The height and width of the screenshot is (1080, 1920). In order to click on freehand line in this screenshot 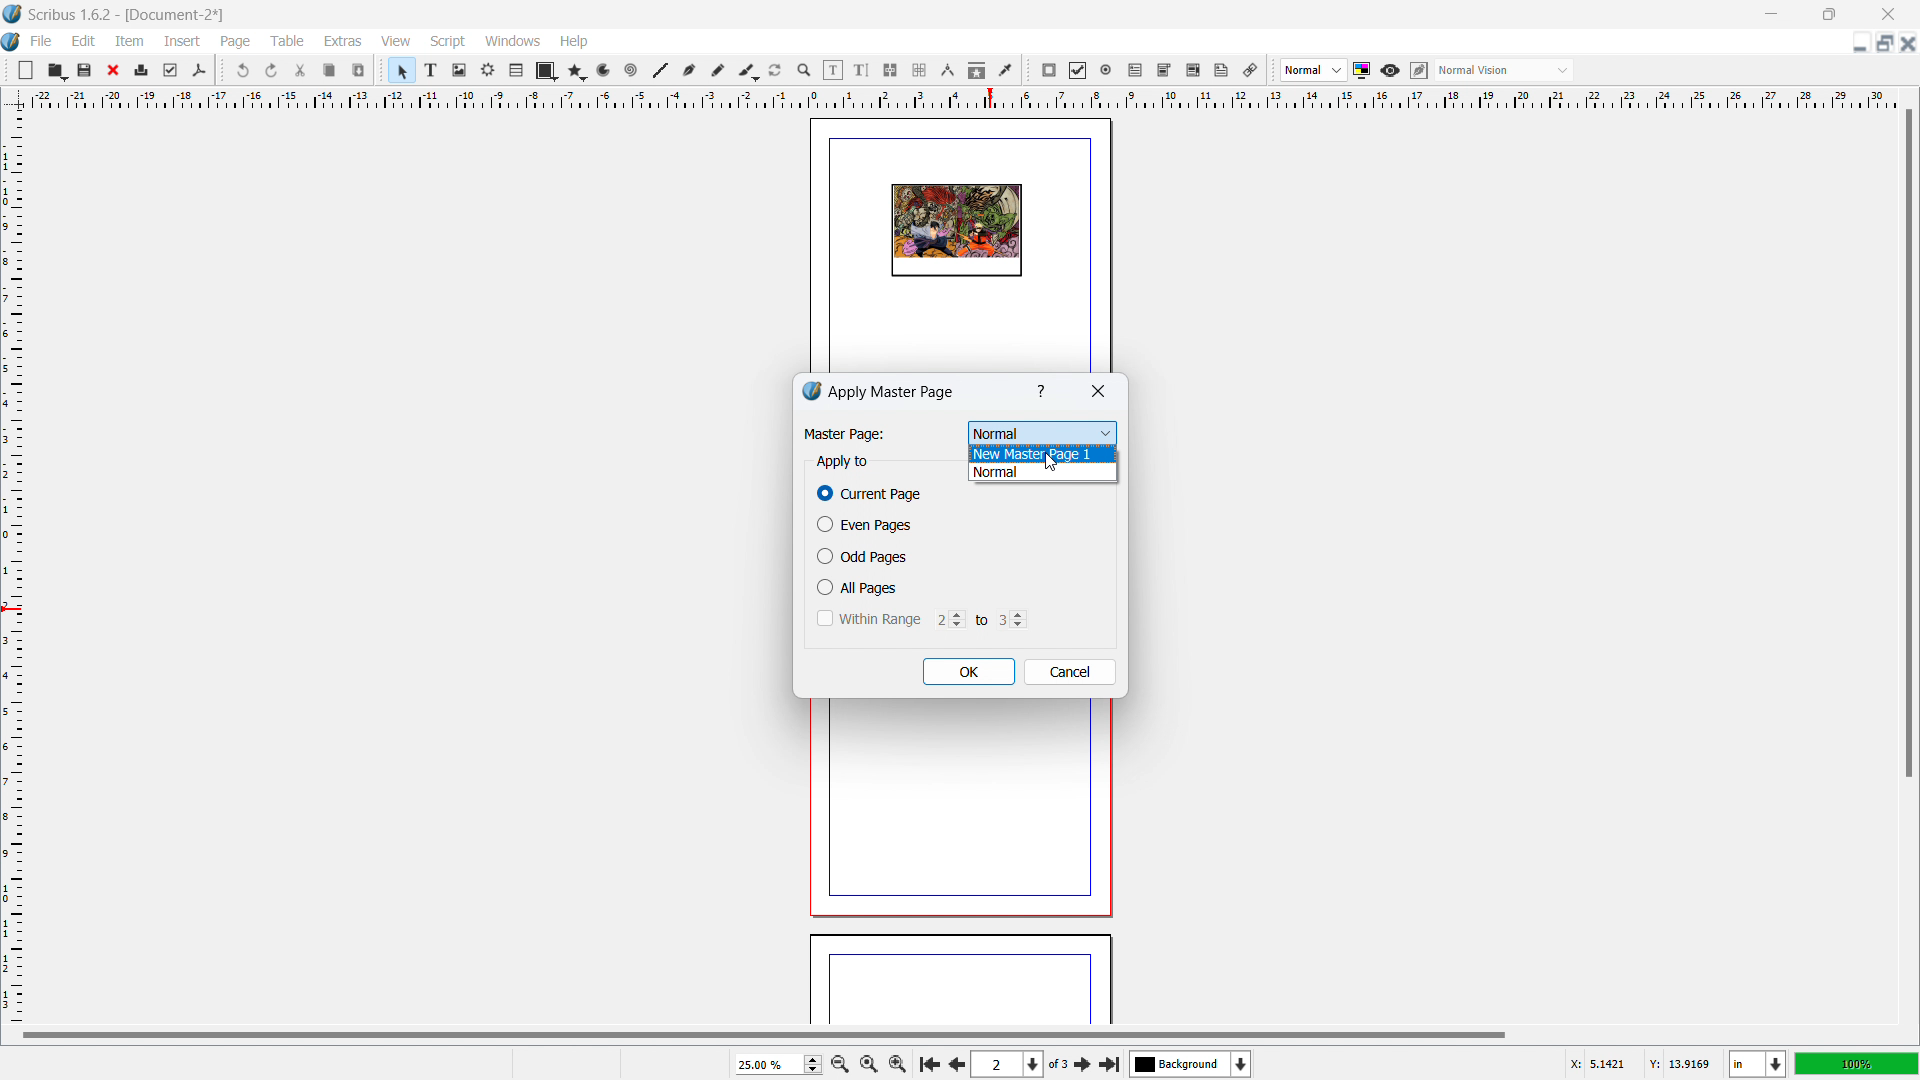, I will do `click(719, 71)`.